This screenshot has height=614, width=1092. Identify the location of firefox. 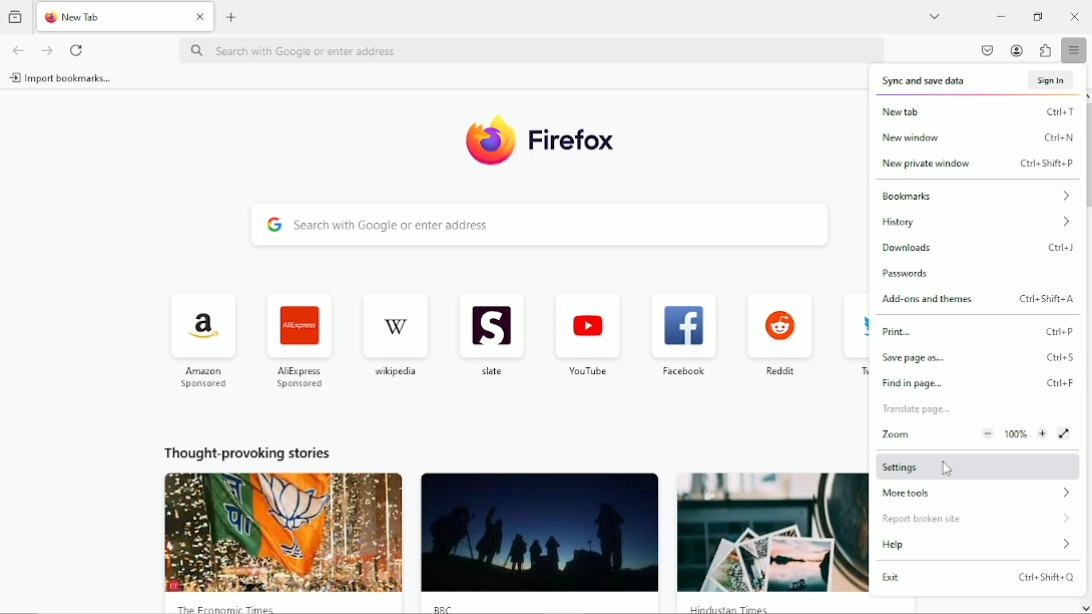
(578, 139).